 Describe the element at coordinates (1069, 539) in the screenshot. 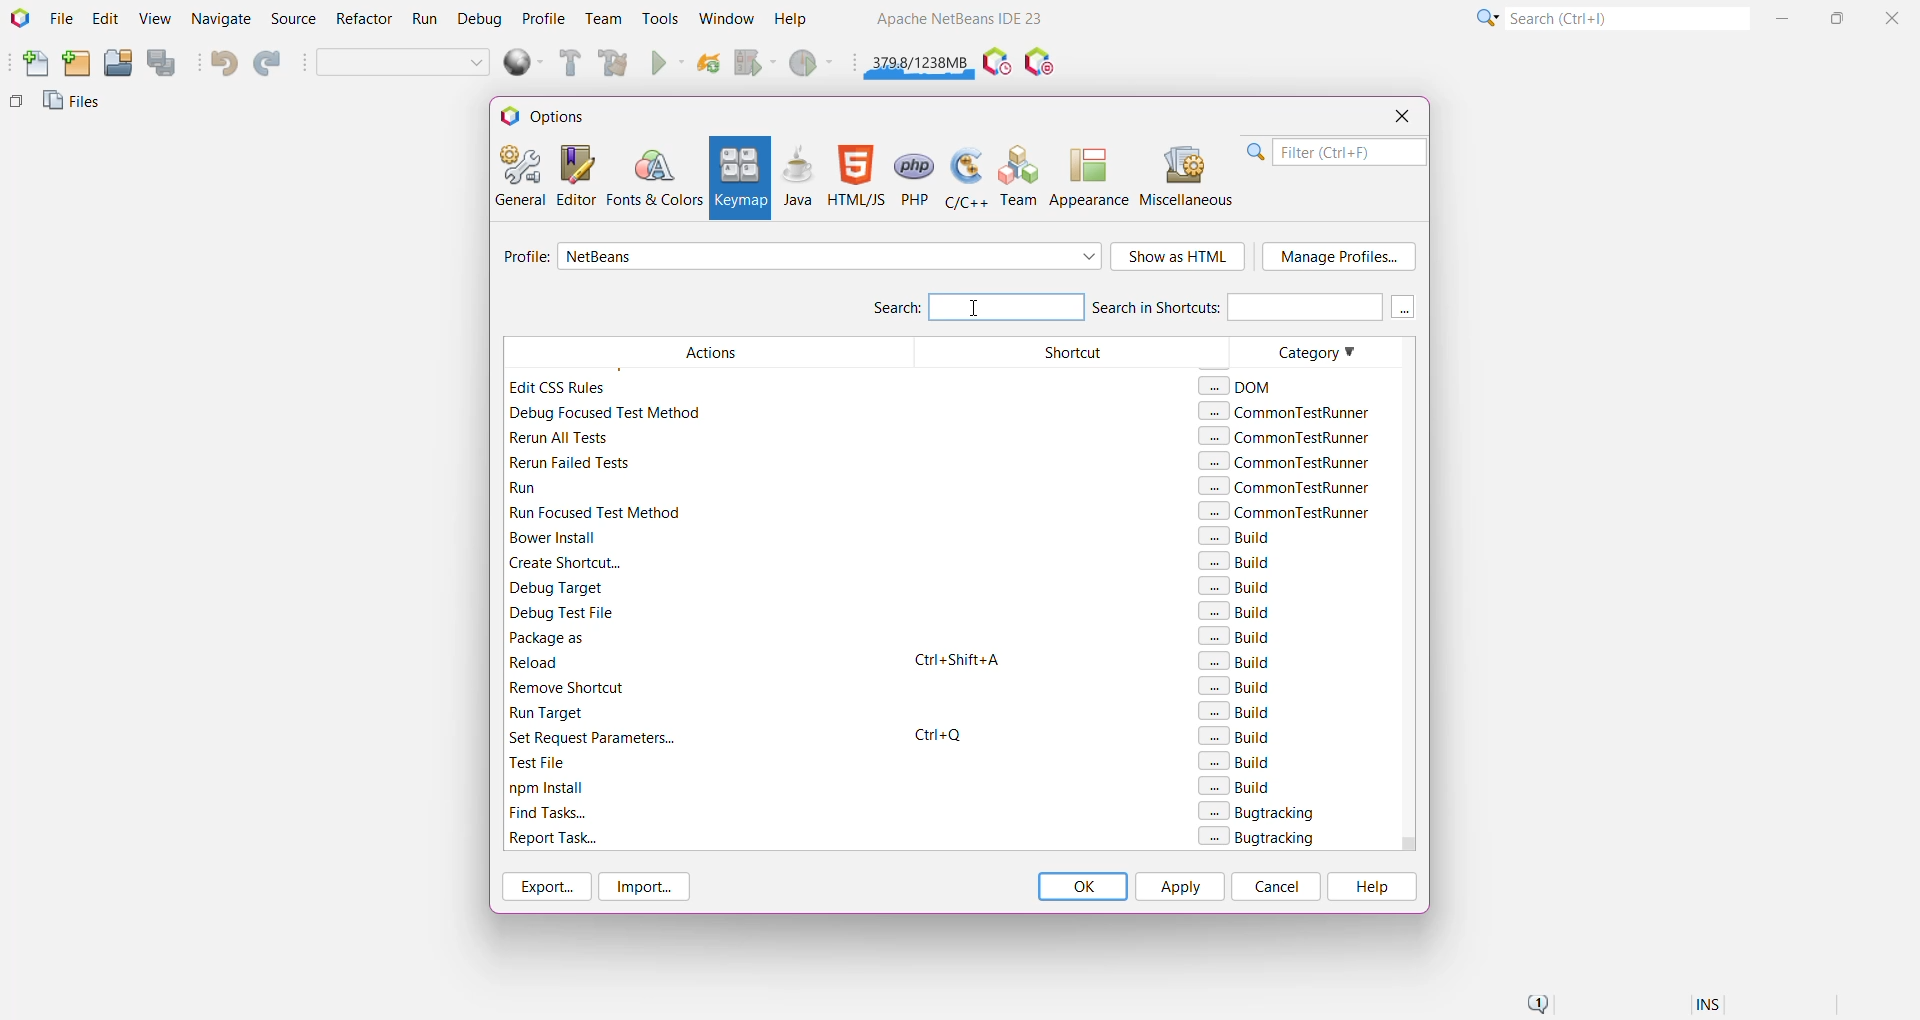

I see `Shortcut` at that location.